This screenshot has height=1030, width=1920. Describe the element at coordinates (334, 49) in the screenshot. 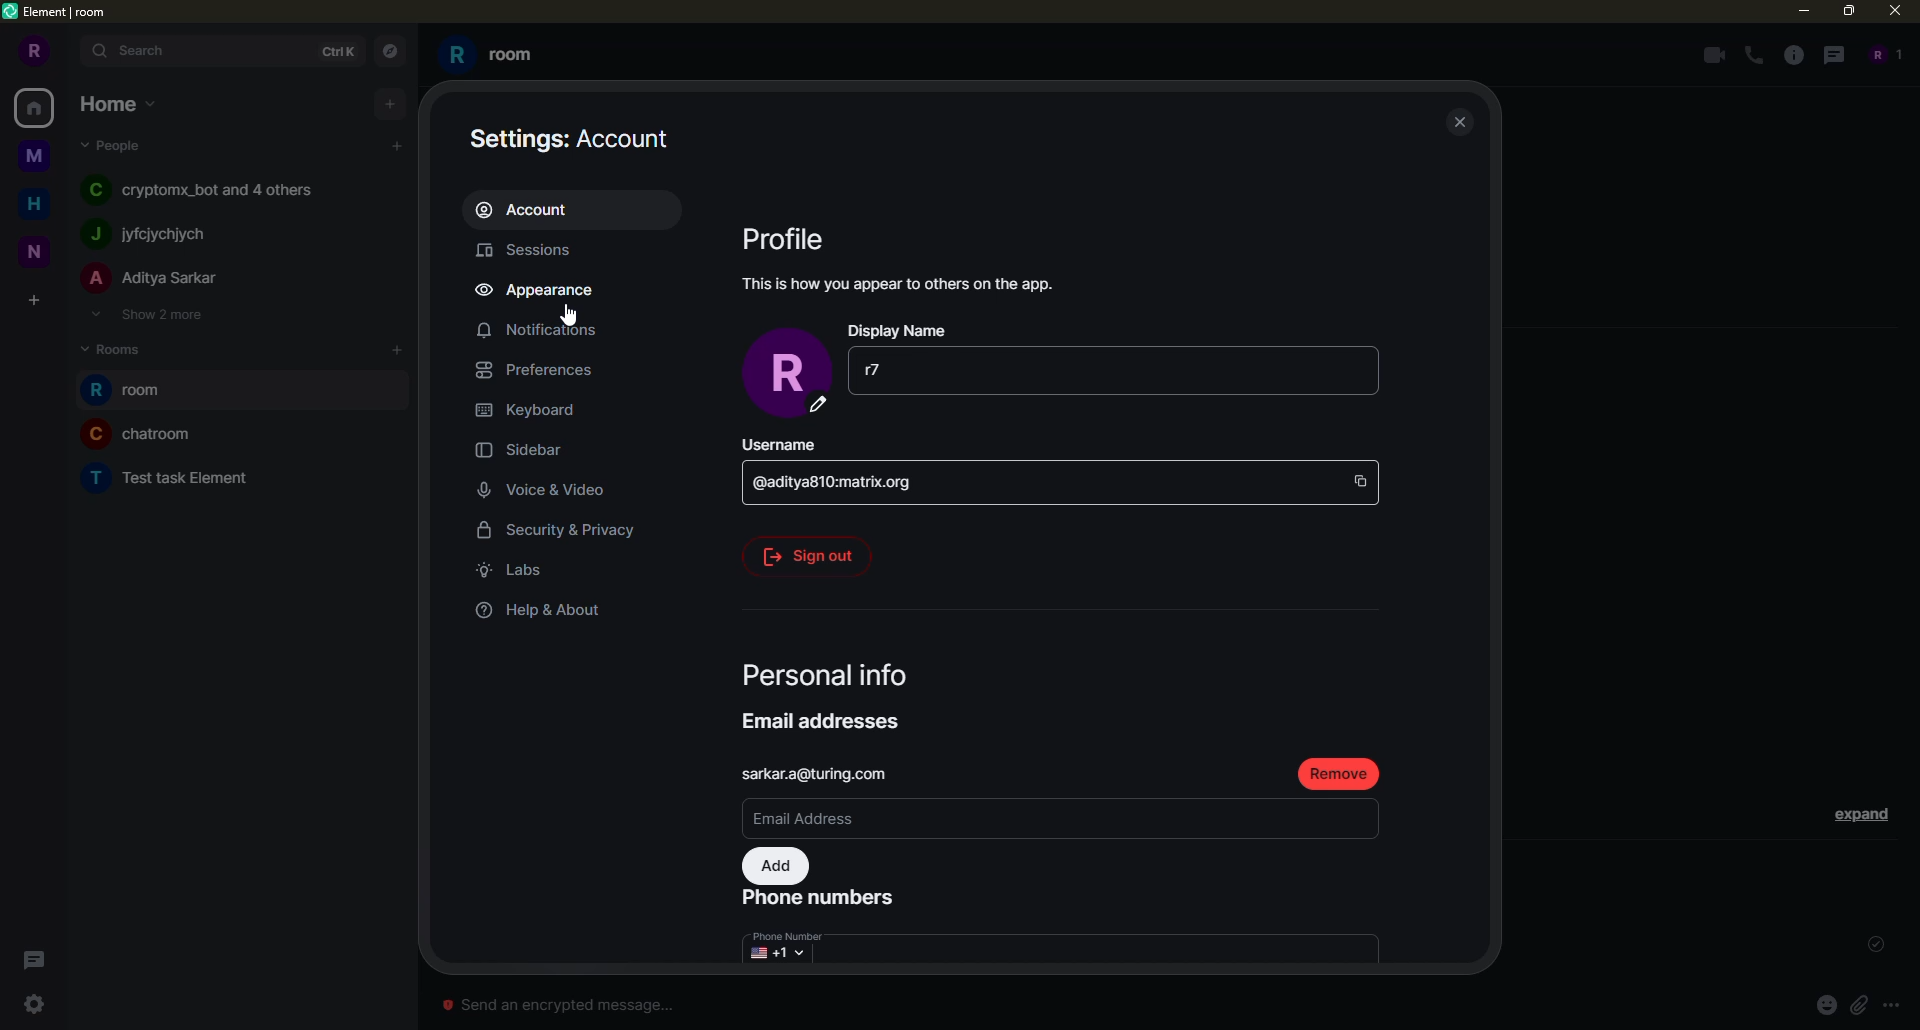

I see `ctrlK` at that location.